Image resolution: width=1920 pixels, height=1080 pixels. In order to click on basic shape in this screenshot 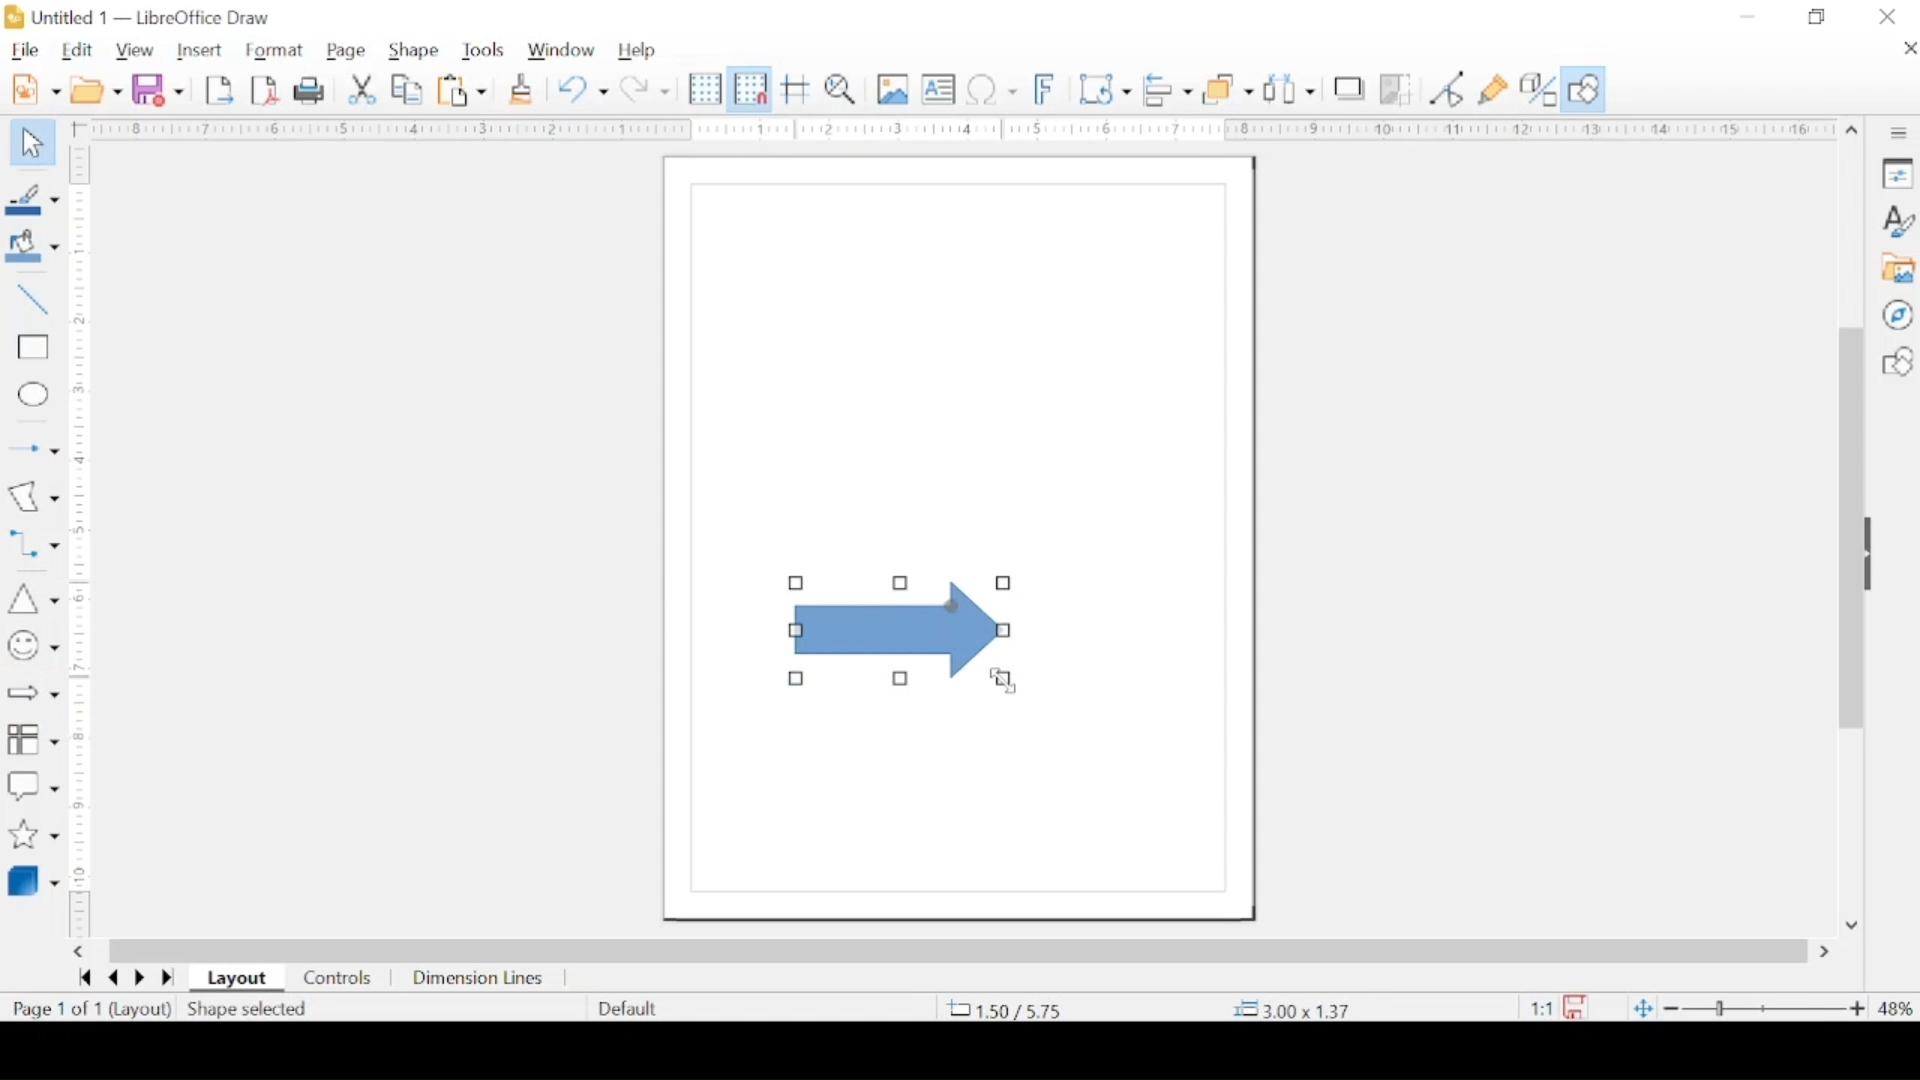, I will do `click(1896, 361)`.